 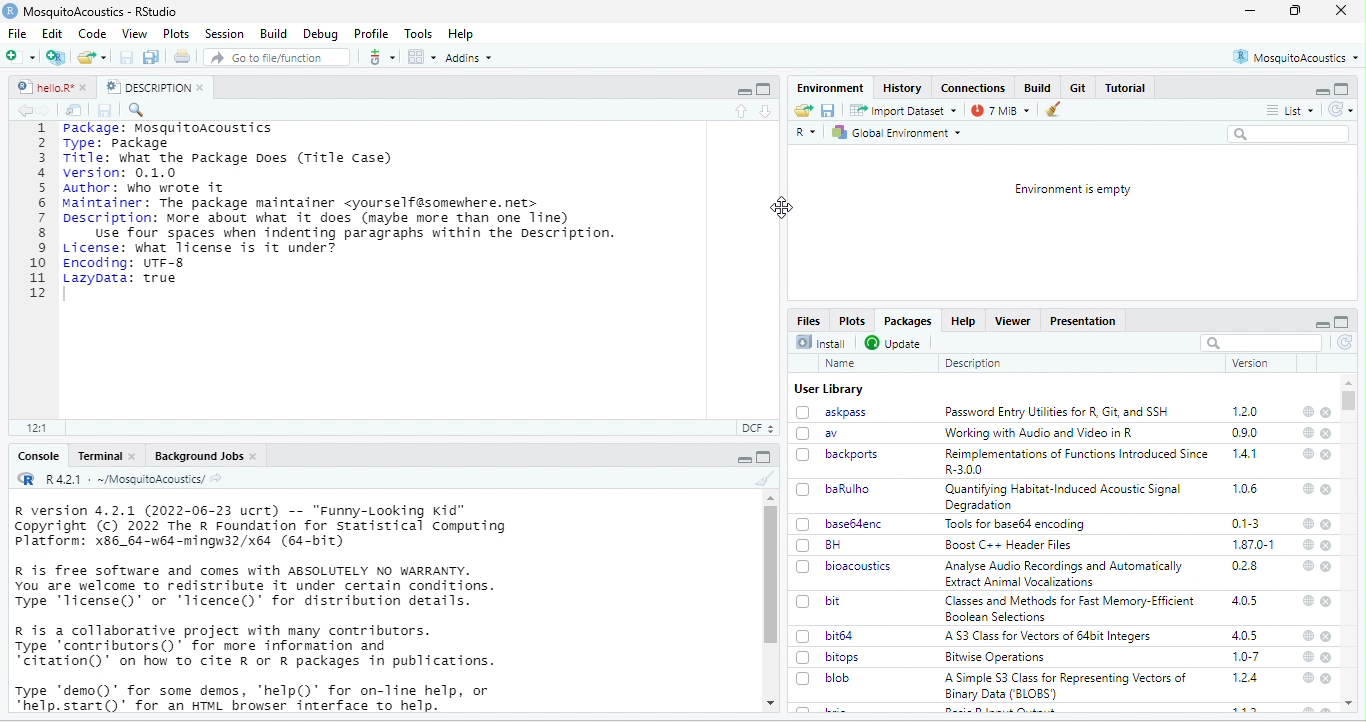 What do you see at coordinates (421, 57) in the screenshot?
I see `workspace panes` at bounding box center [421, 57].